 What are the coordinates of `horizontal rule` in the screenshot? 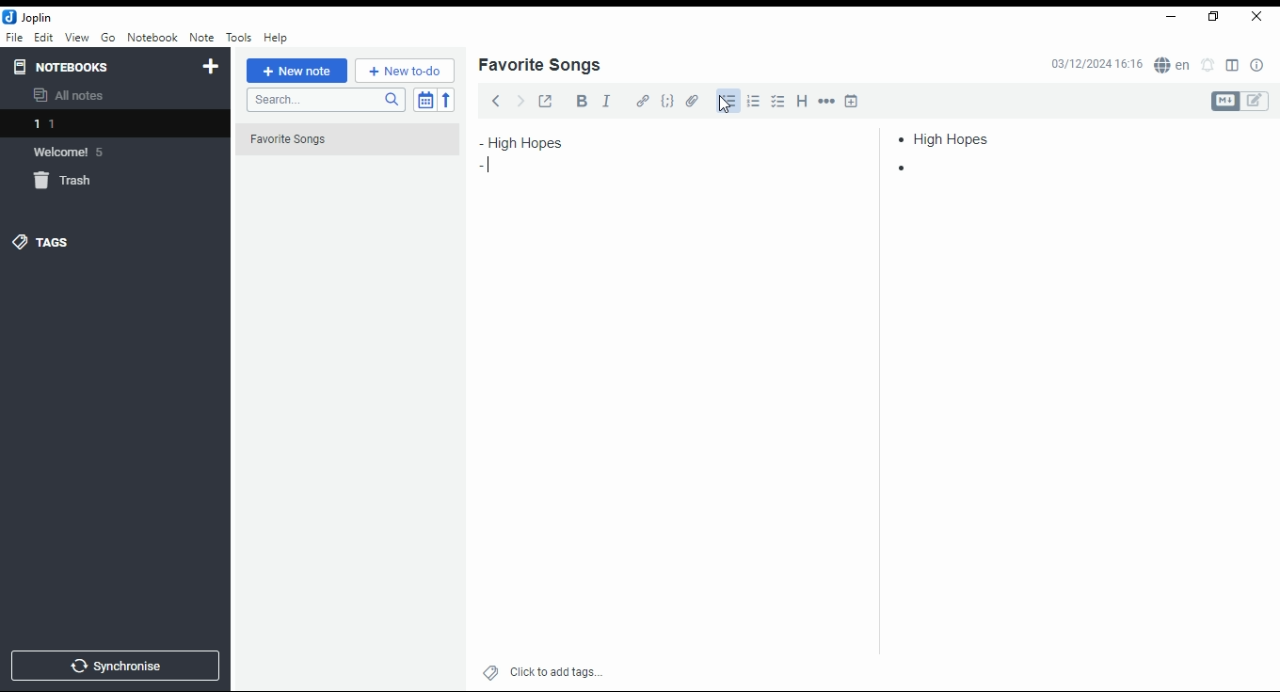 It's located at (828, 100).